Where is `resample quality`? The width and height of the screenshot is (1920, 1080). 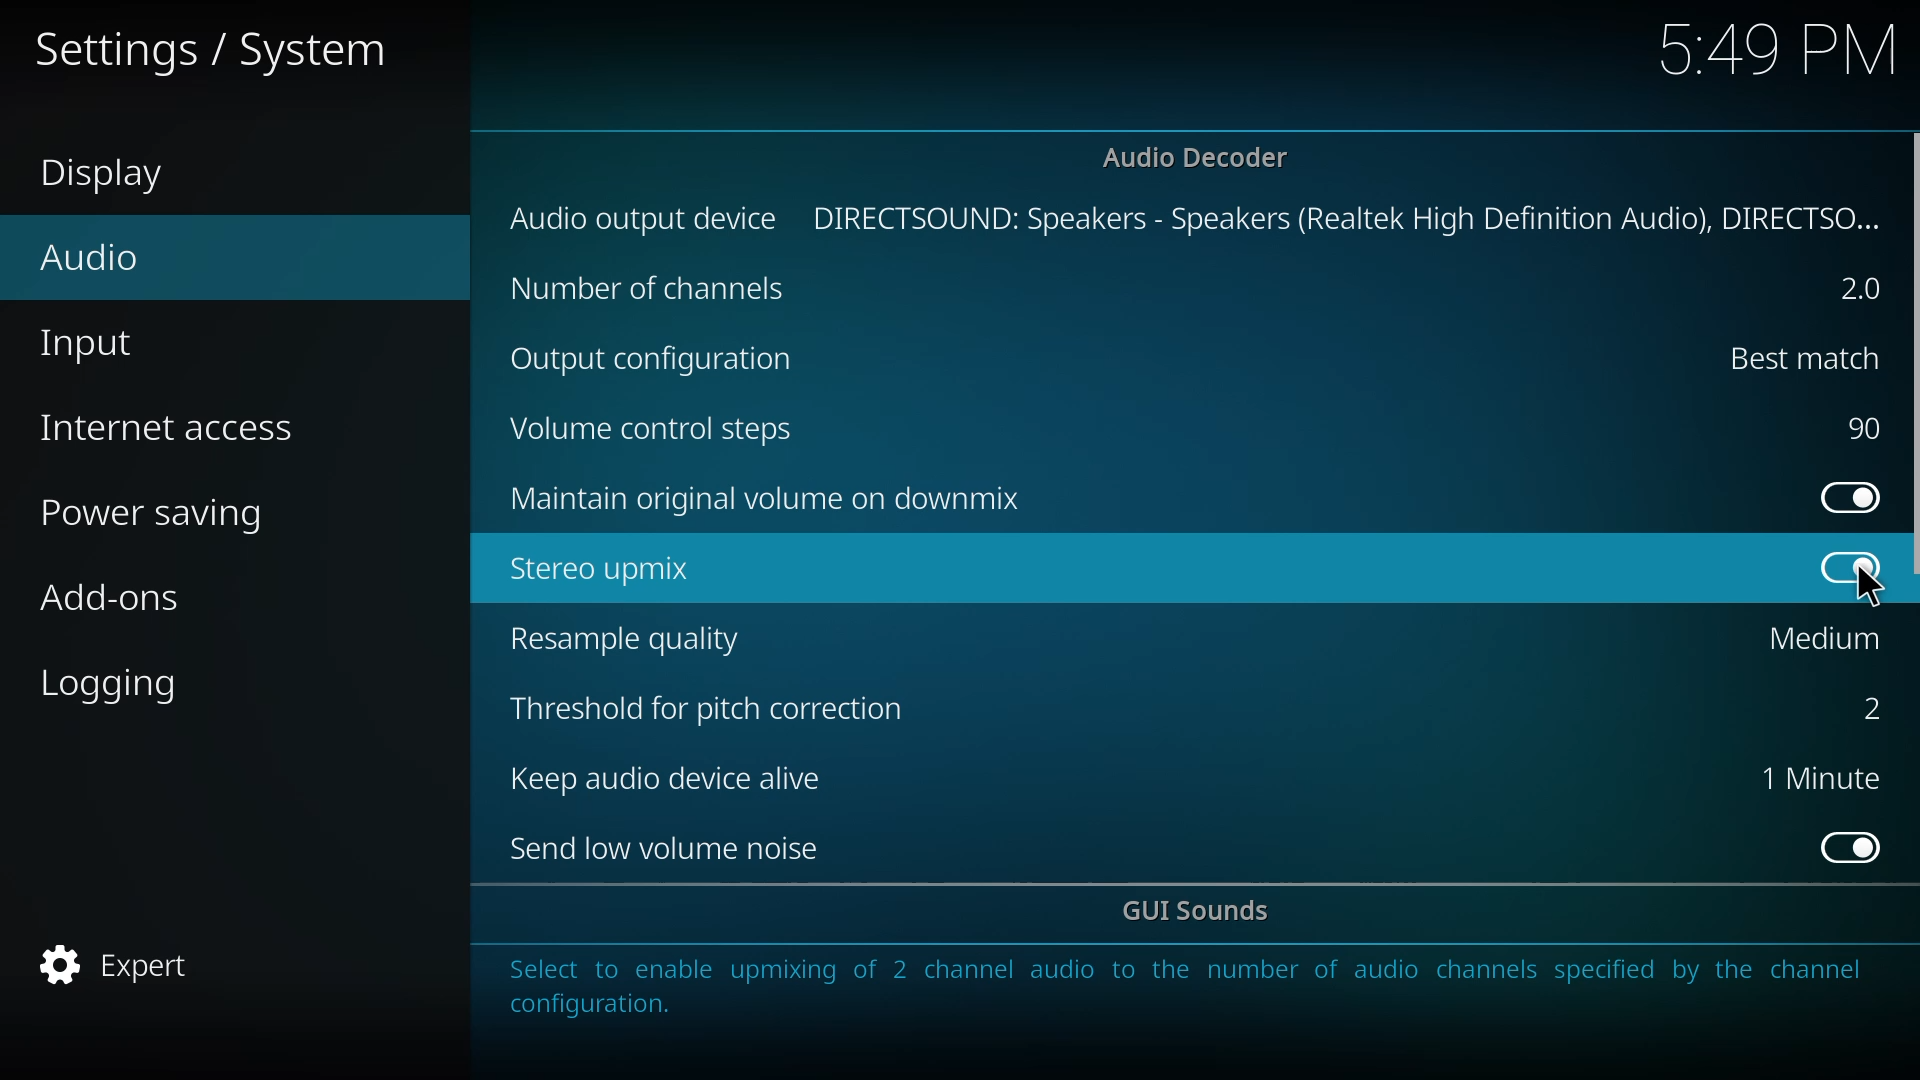 resample quality is located at coordinates (642, 638).